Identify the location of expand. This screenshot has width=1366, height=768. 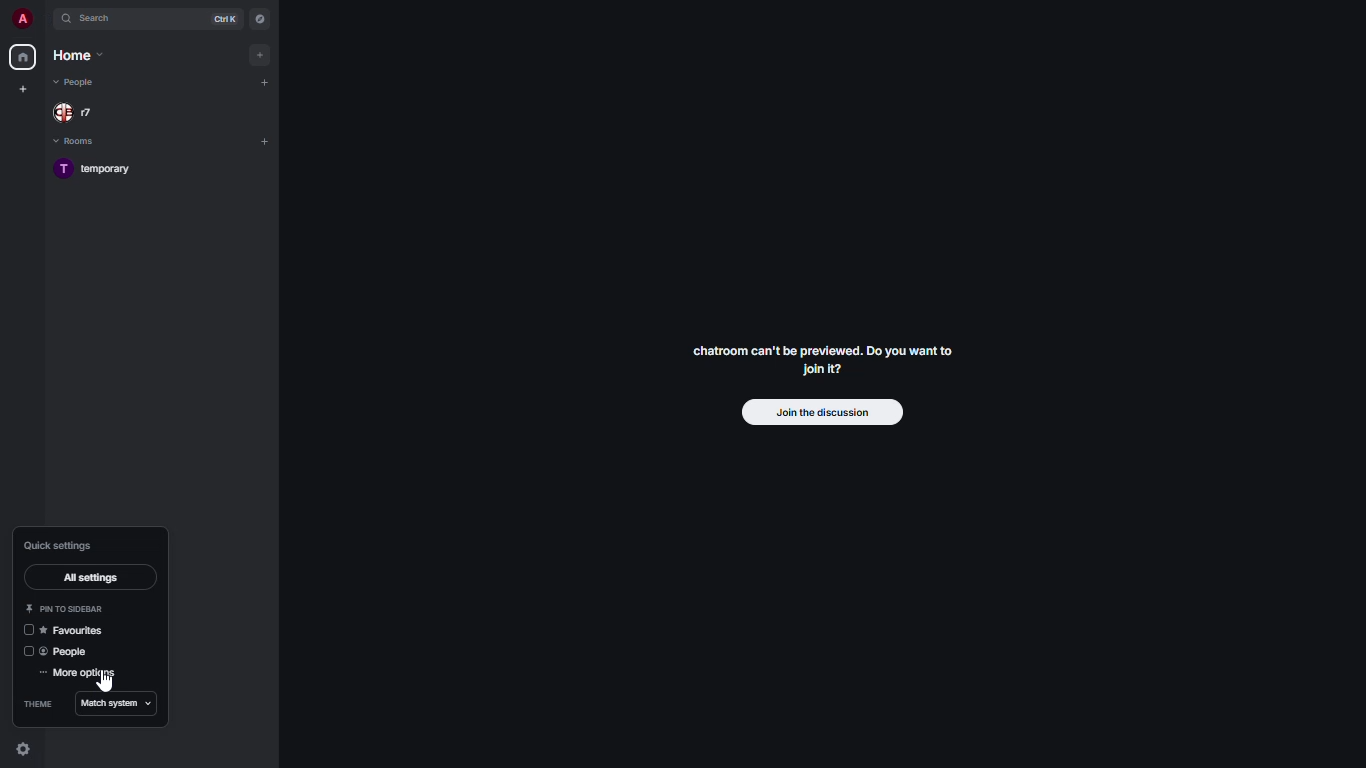
(45, 20).